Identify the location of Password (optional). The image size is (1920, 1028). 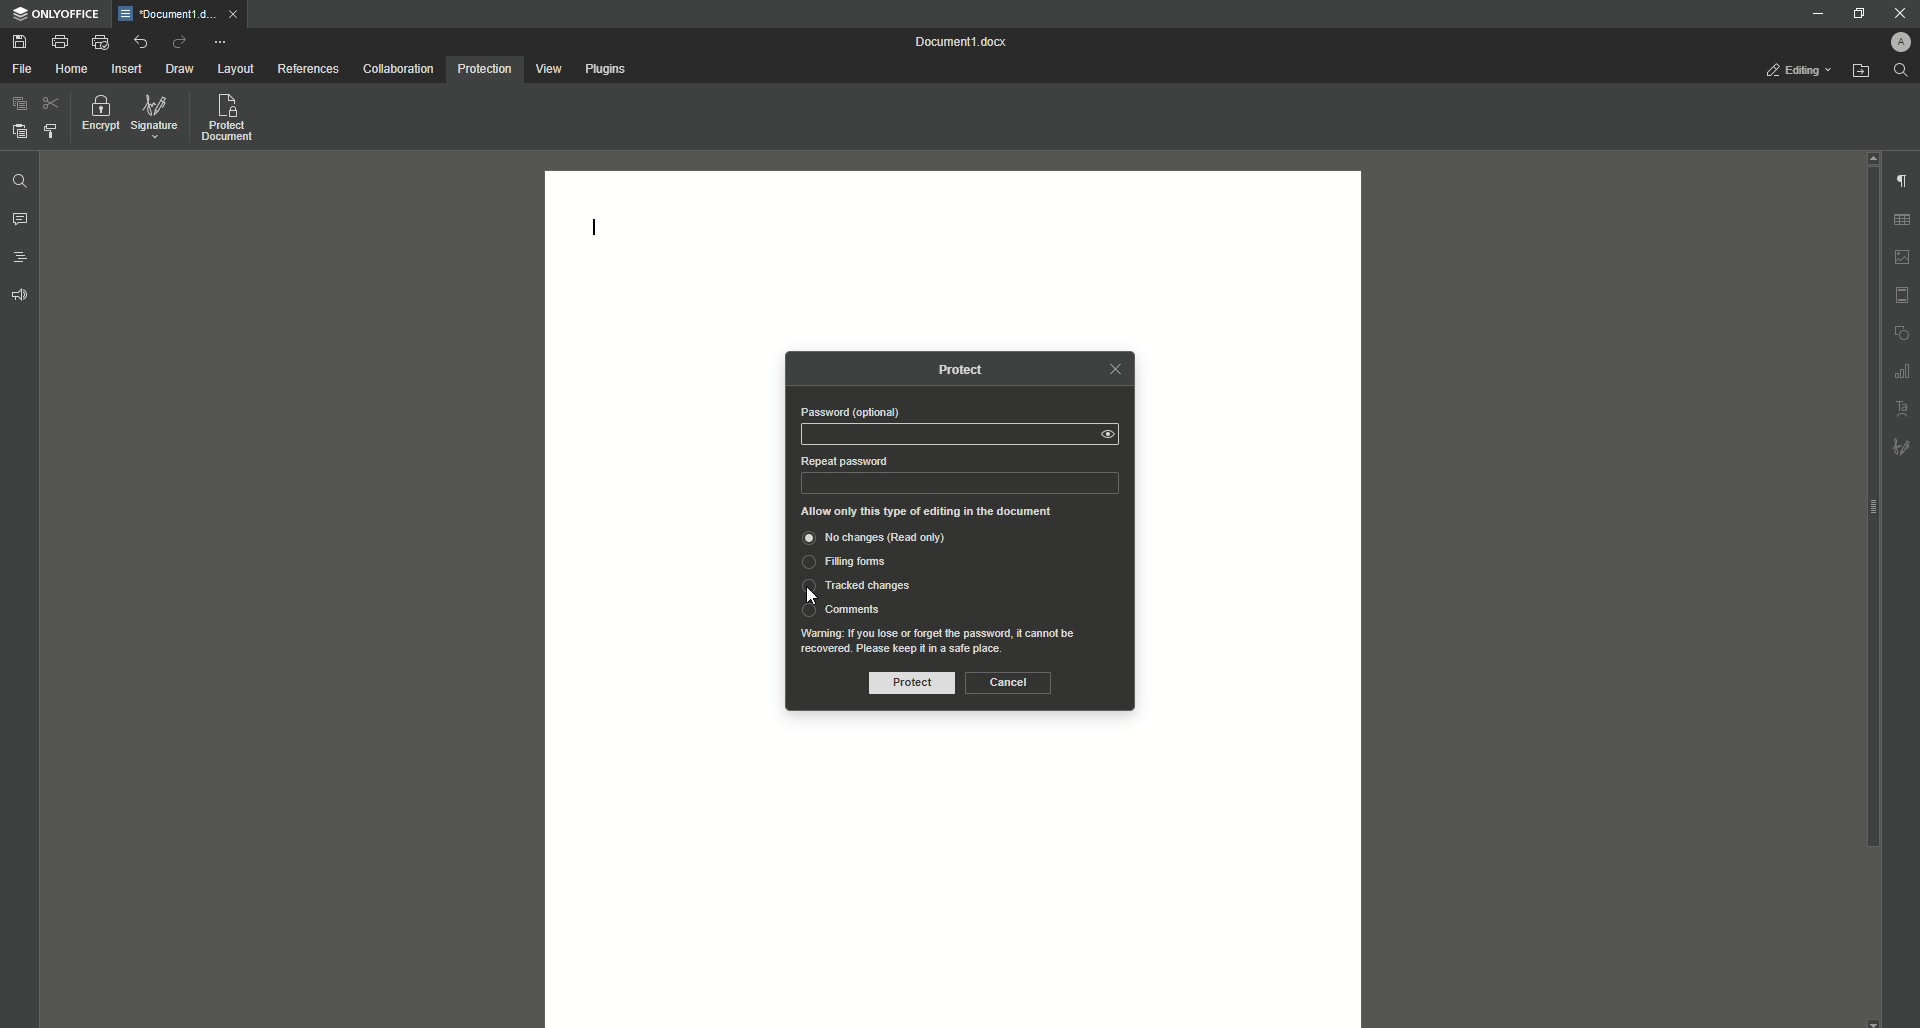
(849, 411).